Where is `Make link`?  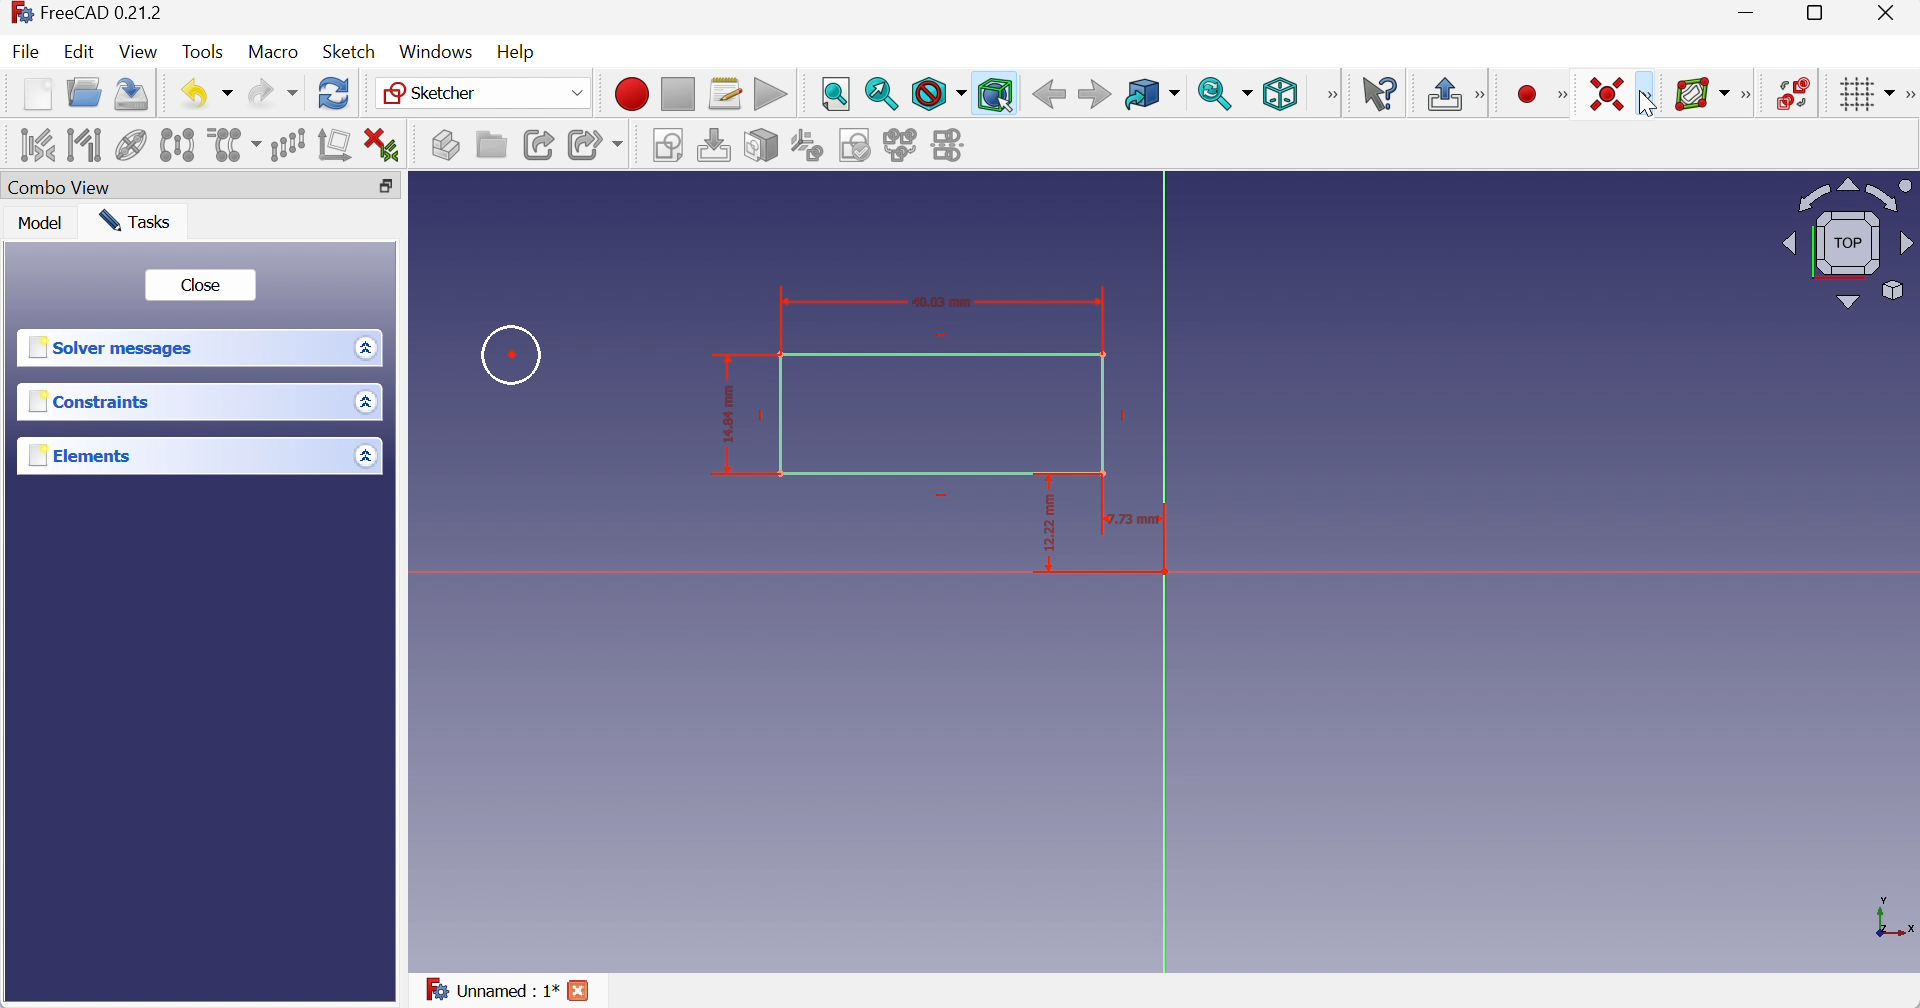
Make link is located at coordinates (540, 145).